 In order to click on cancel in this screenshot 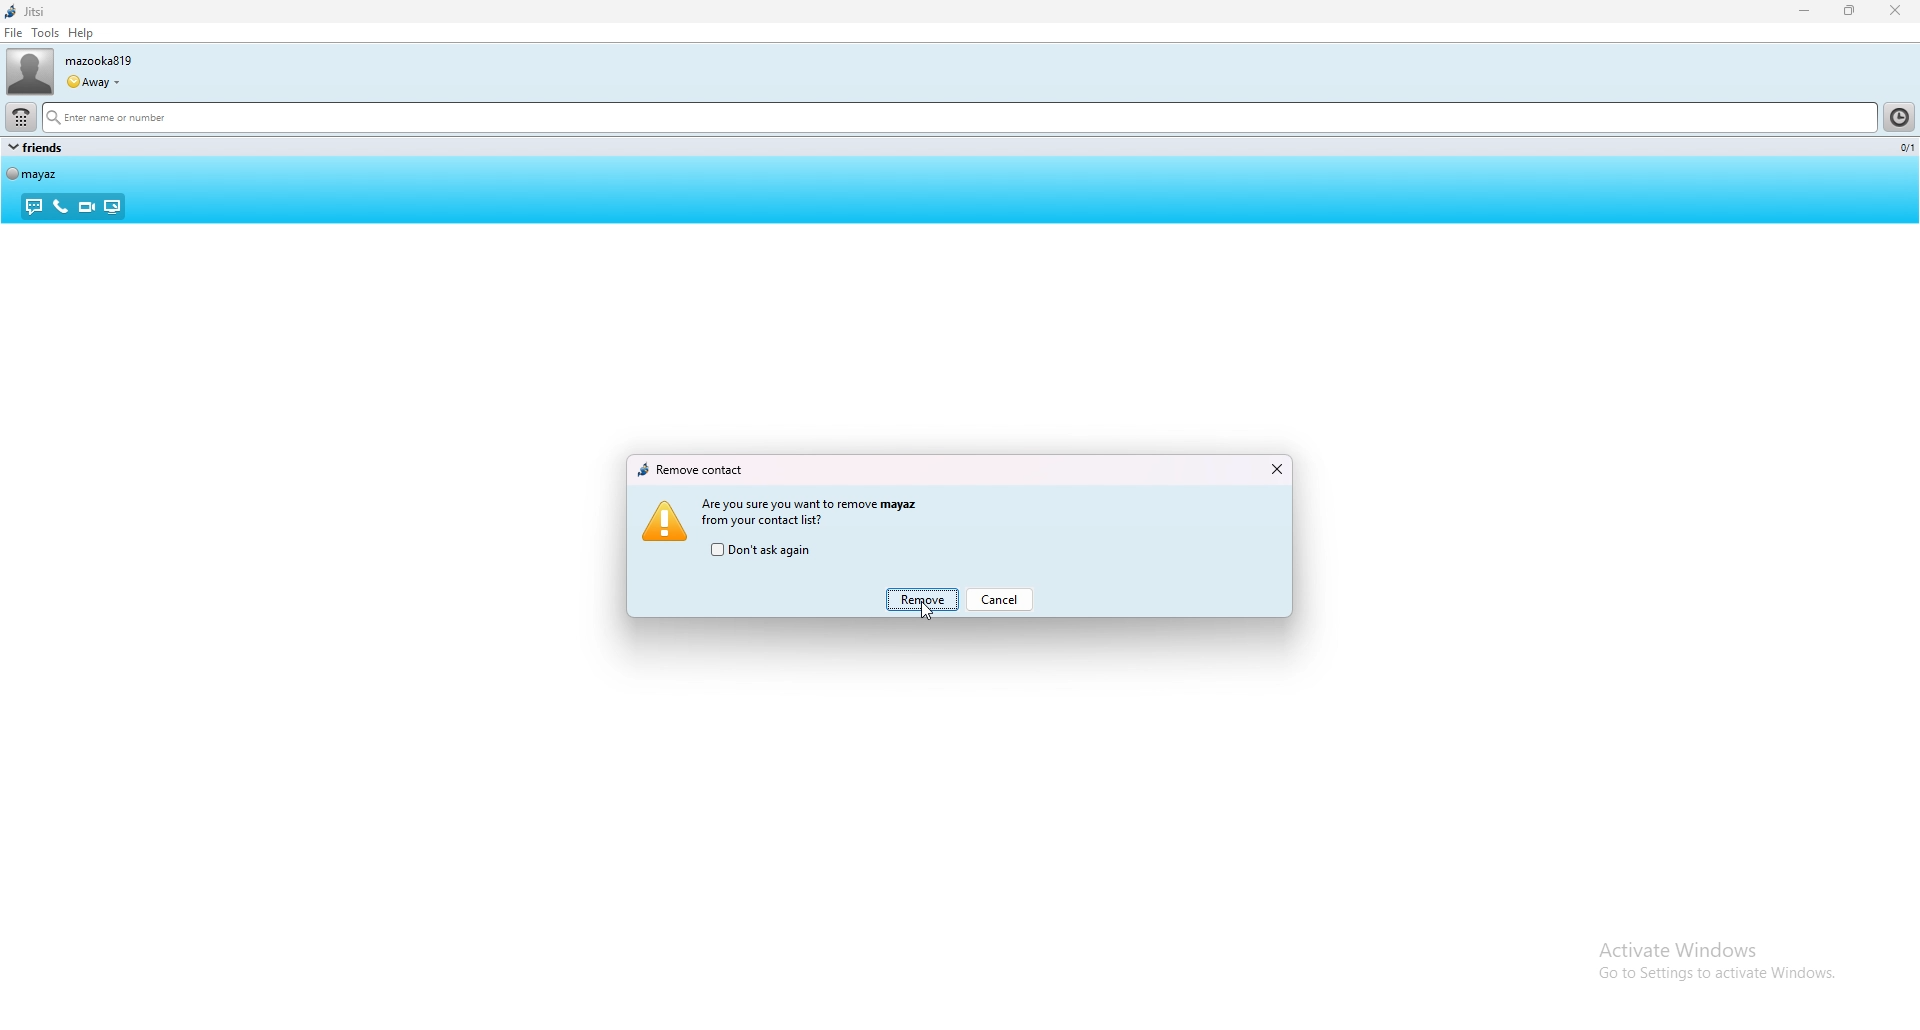, I will do `click(1000, 599)`.